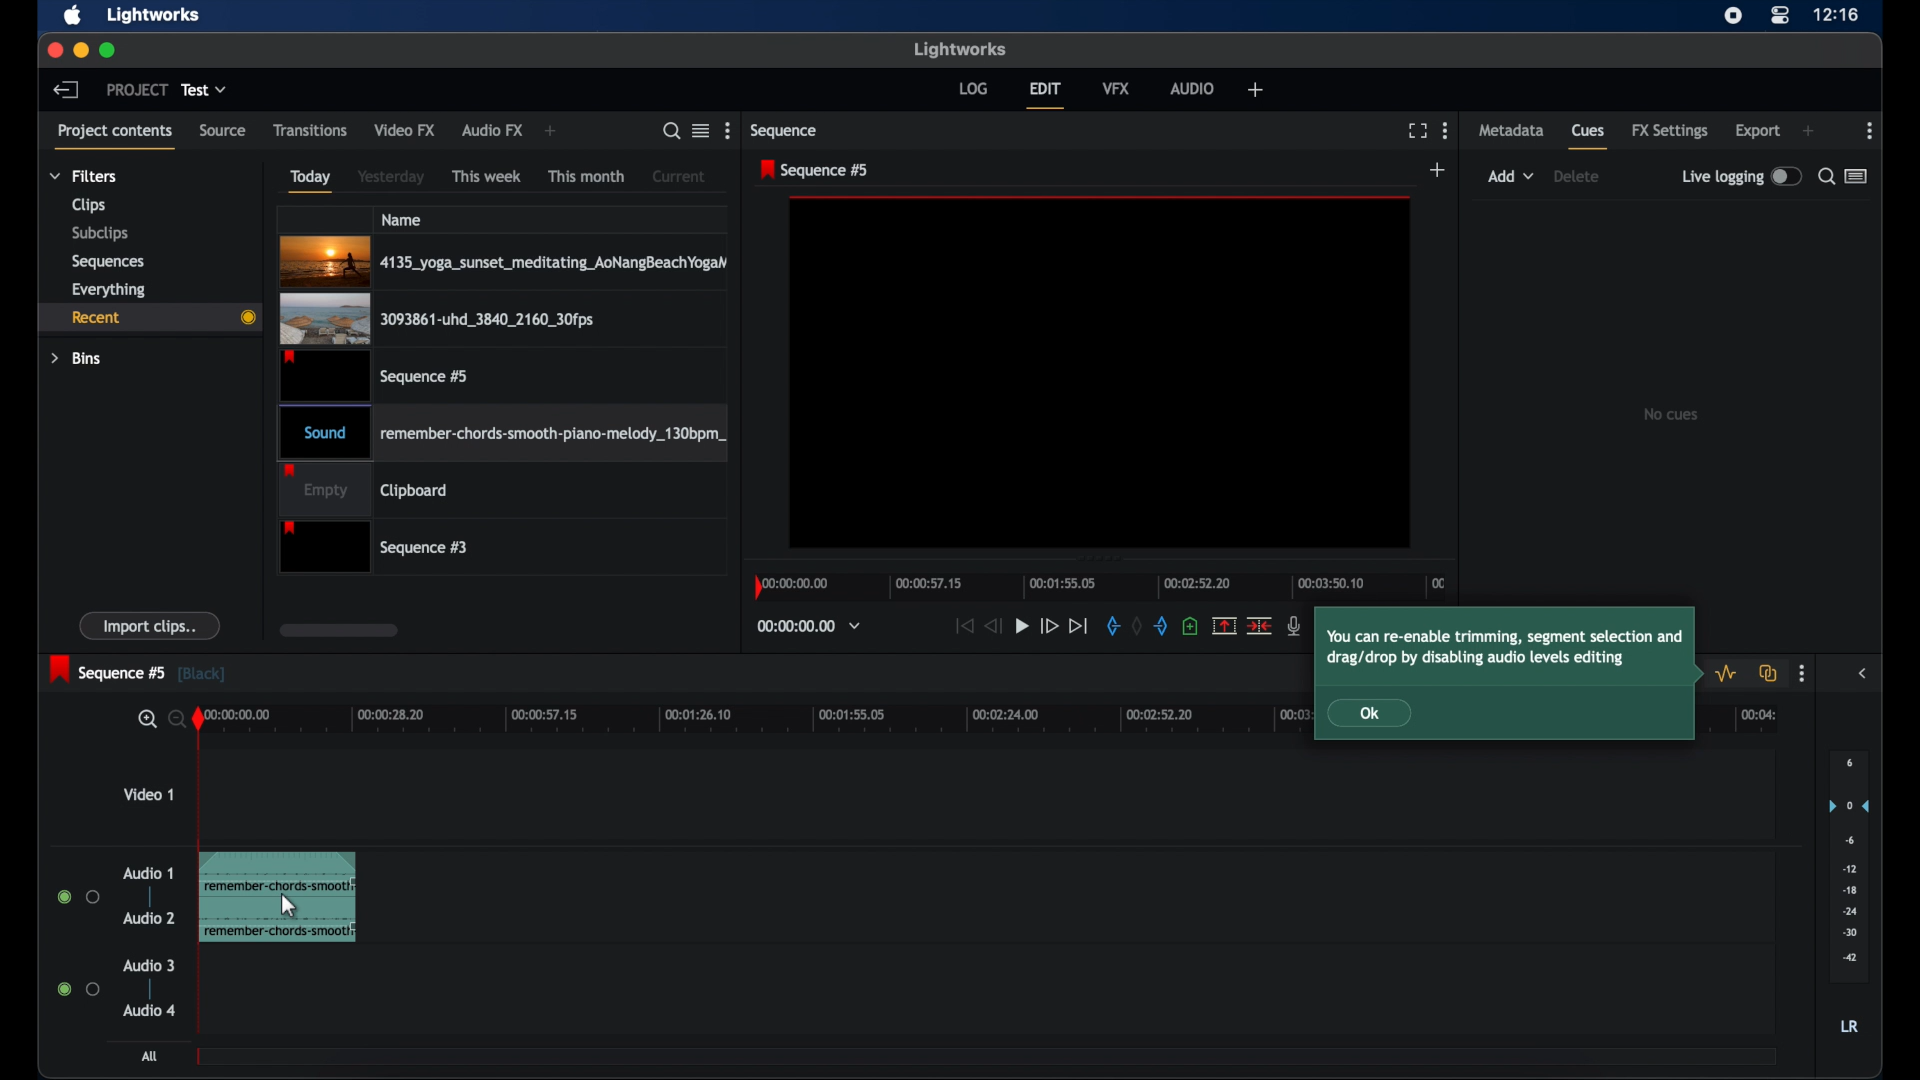 The image size is (1920, 1080). Describe the element at coordinates (1260, 625) in the screenshot. I see `cut` at that location.